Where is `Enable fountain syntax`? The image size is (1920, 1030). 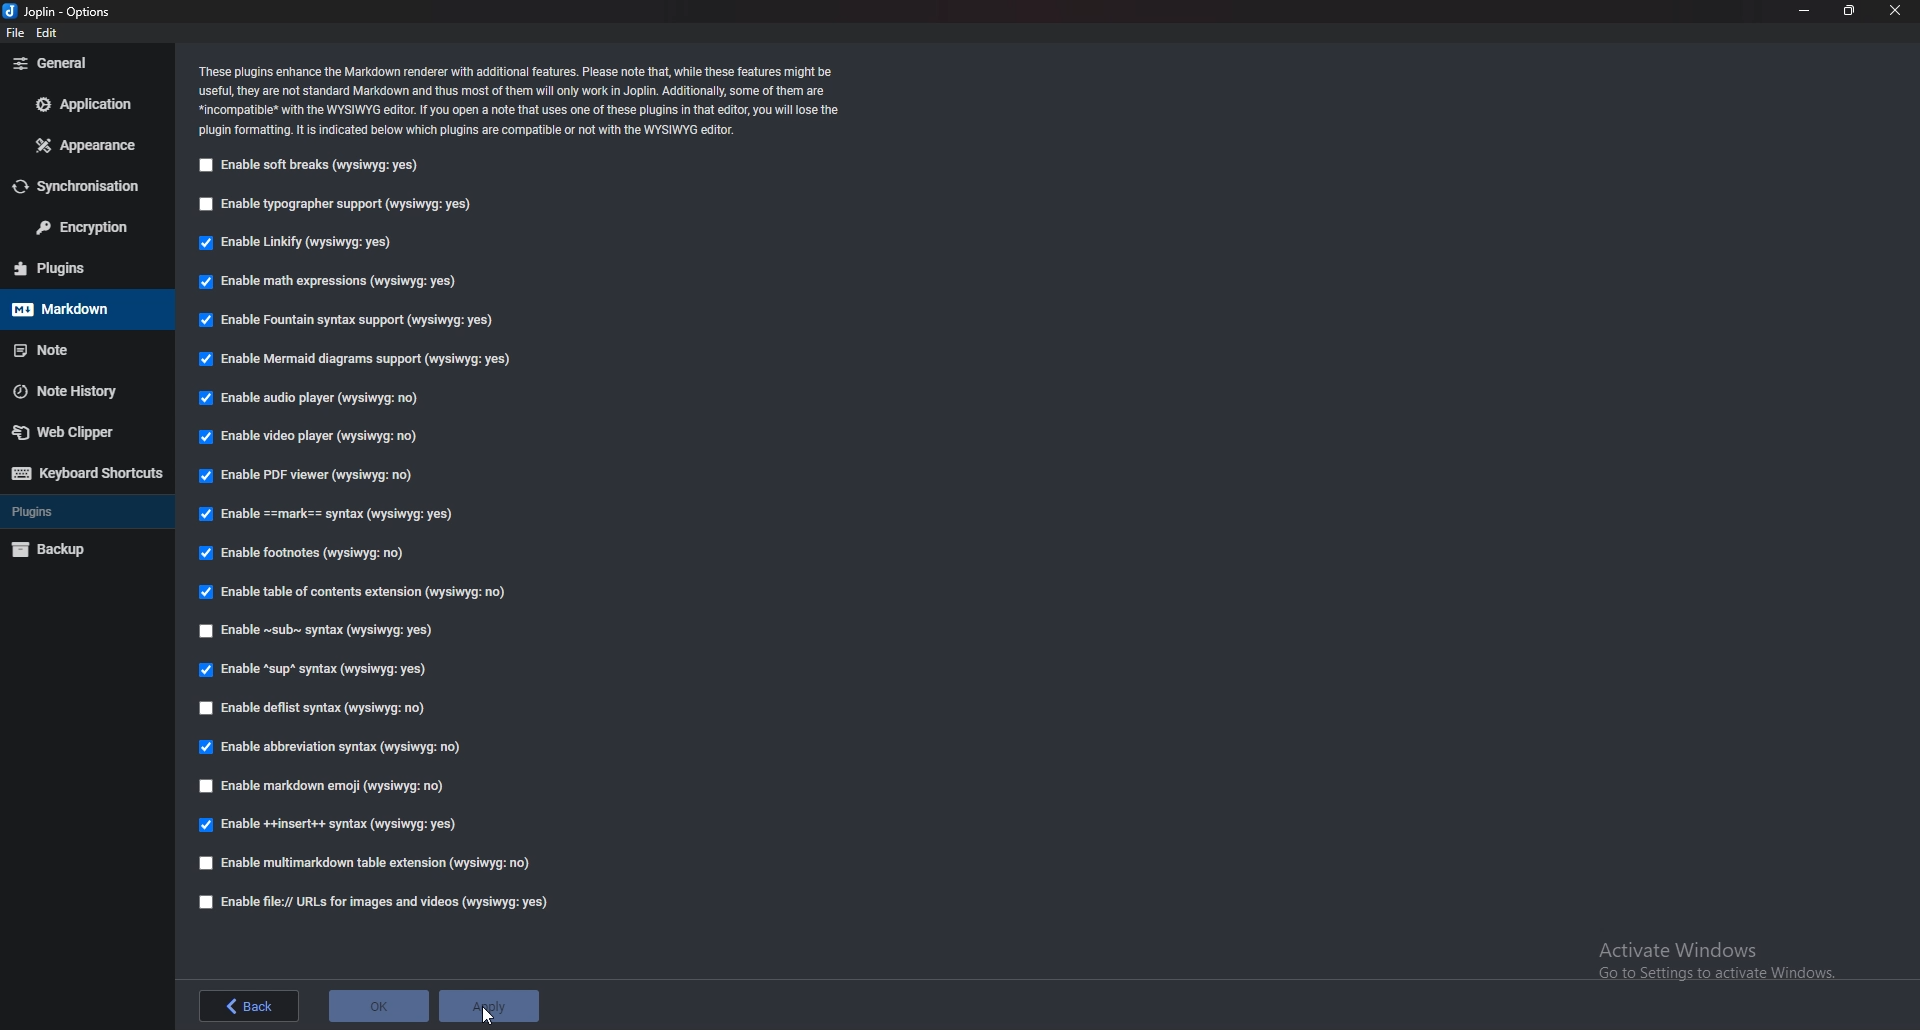 Enable fountain syntax is located at coordinates (348, 319).